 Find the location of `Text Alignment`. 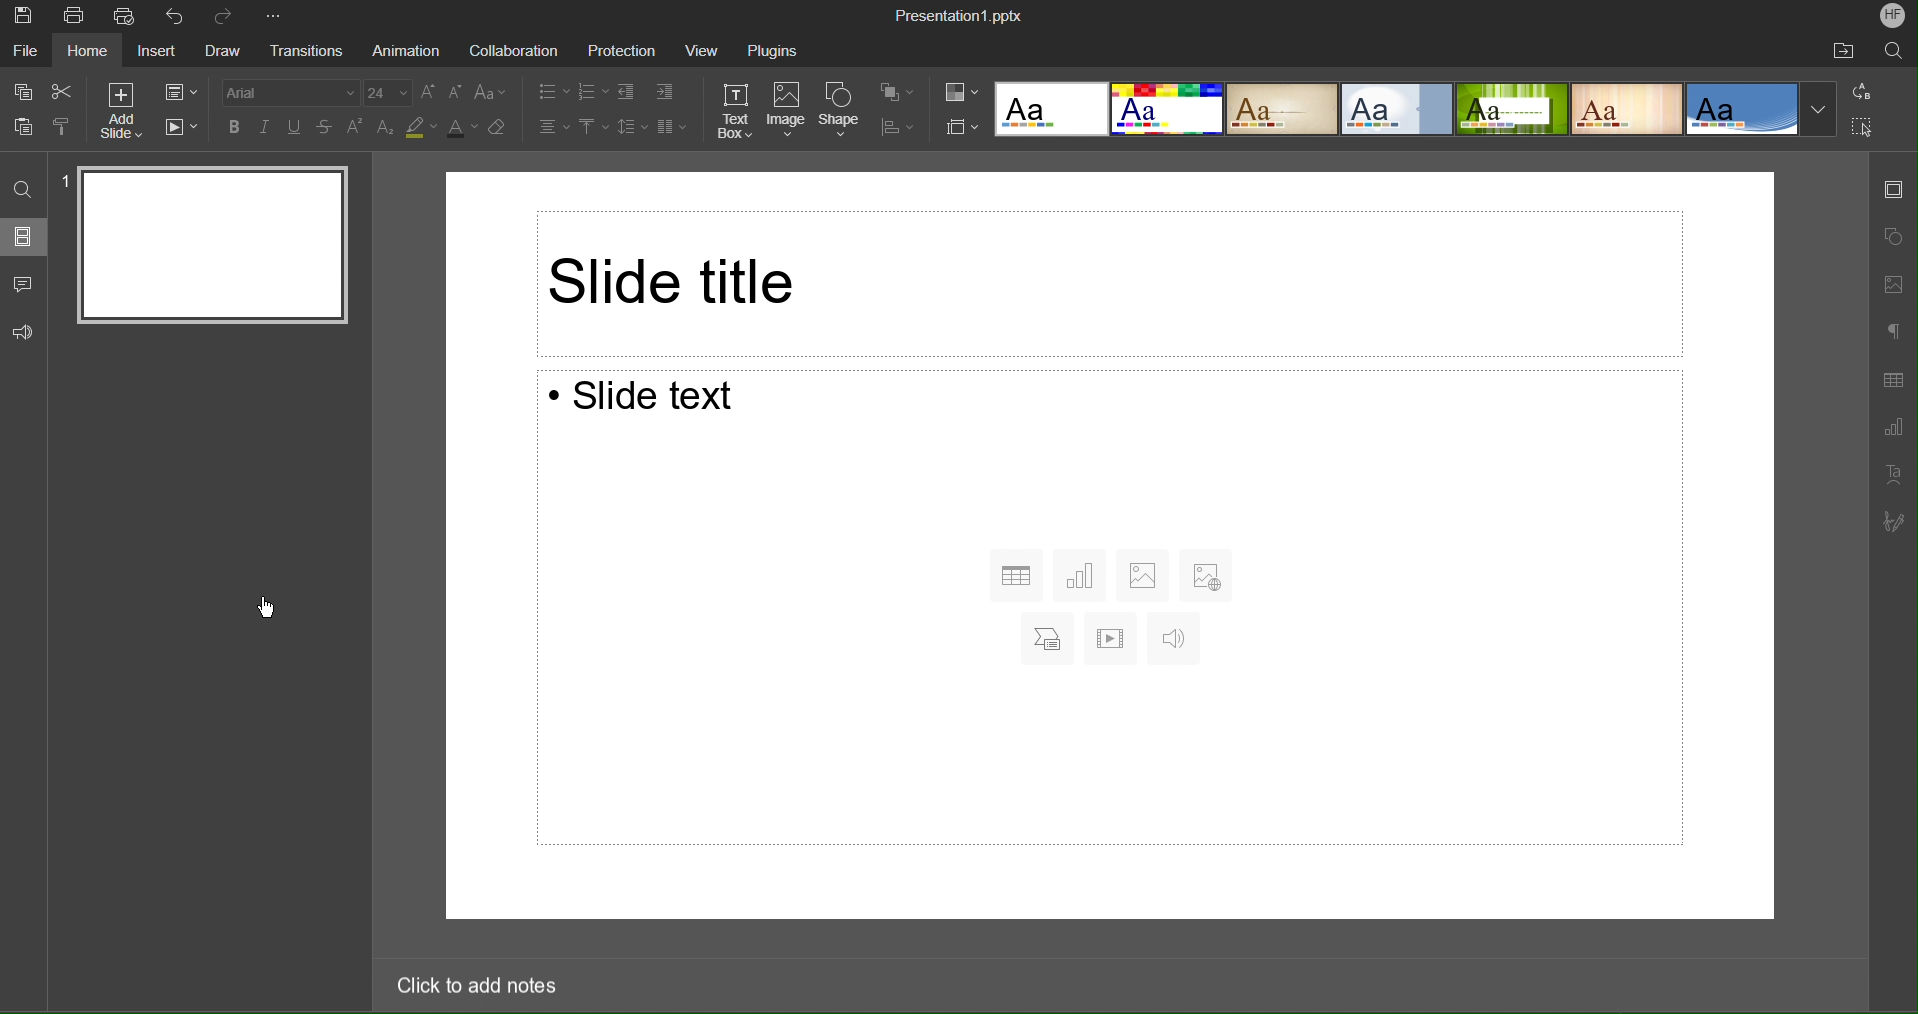

Text Alignment is located at coordinates (554, 125).